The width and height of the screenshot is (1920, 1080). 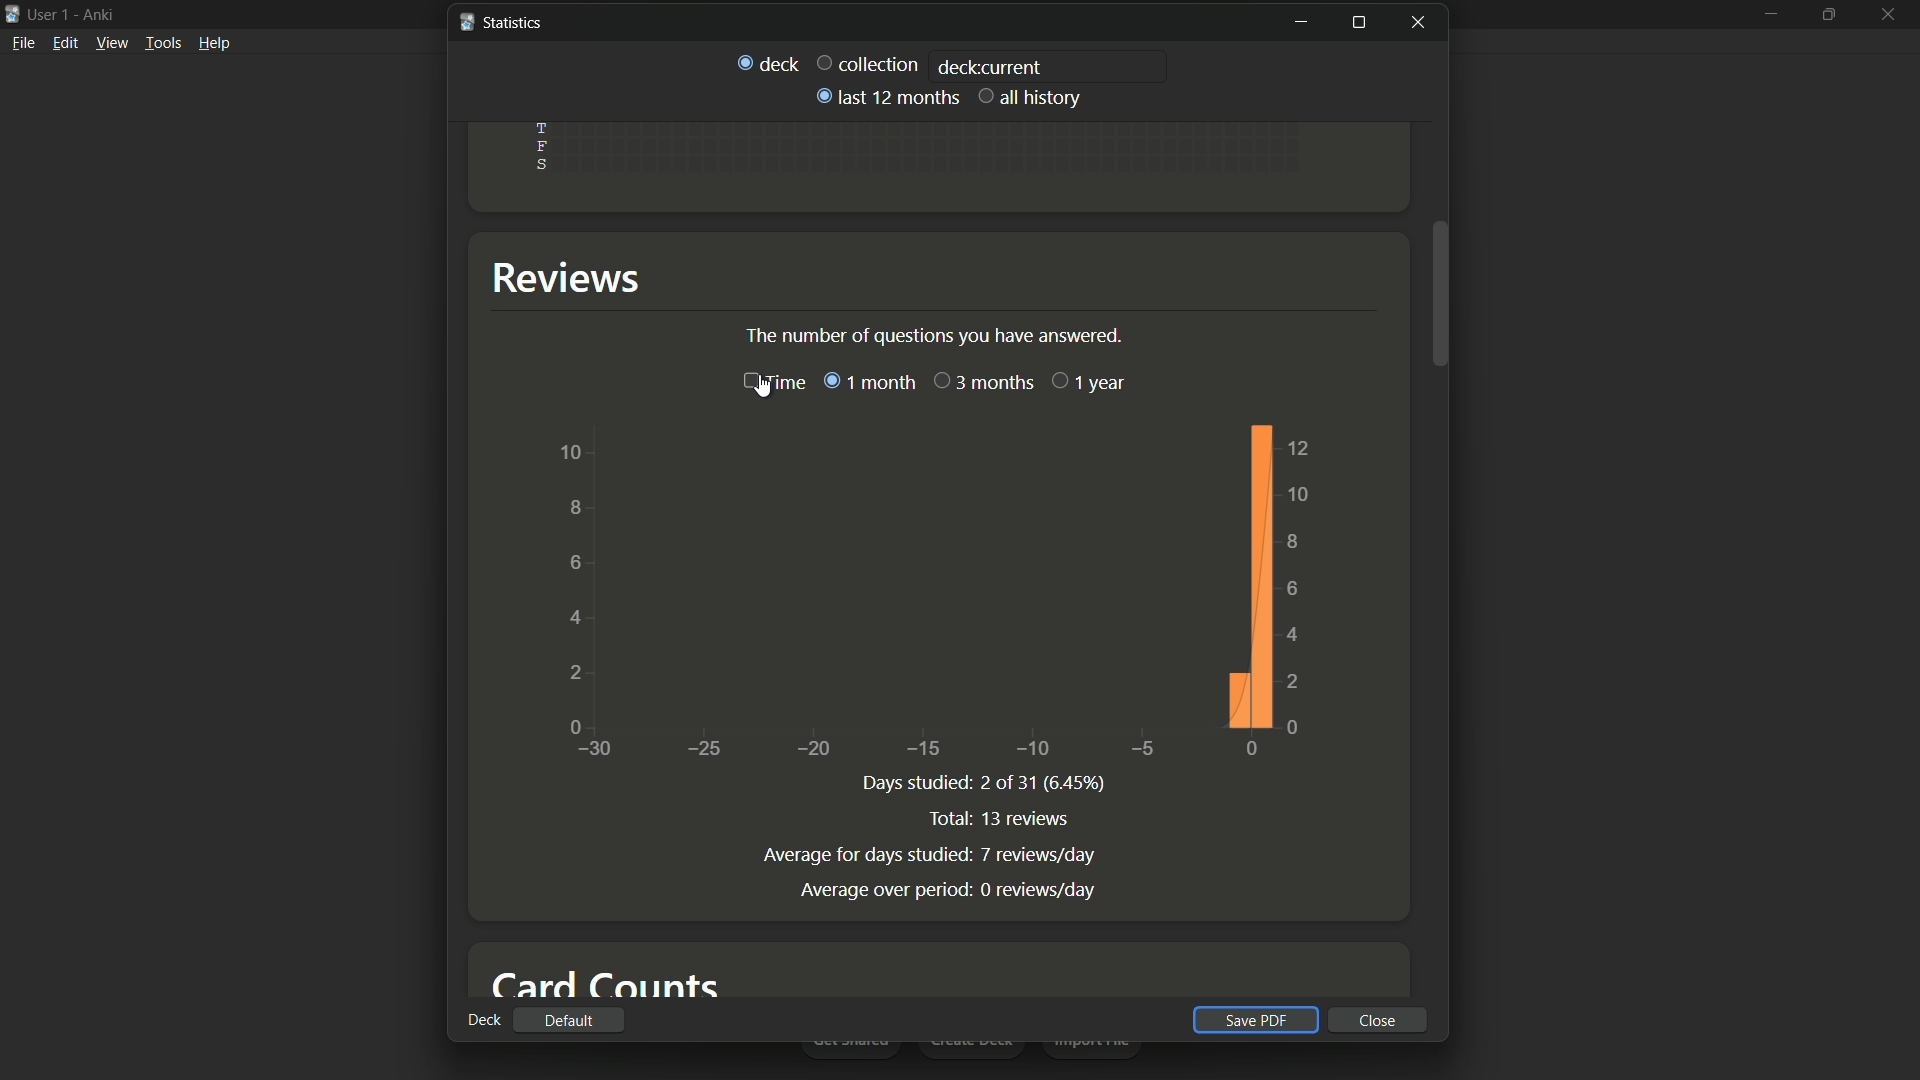 What do you see at coordinates (927, 65) in the screenshot?
I see `collection deck : current` at bounding box center [927, 65].